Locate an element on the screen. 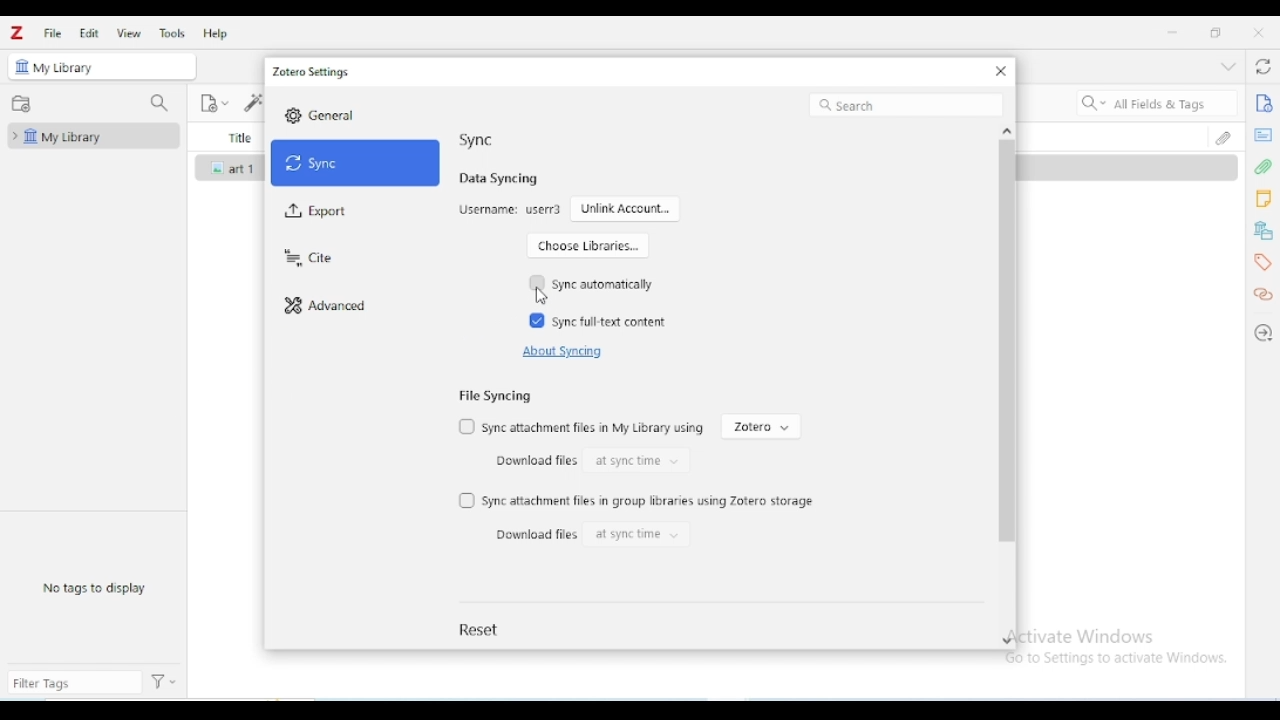  Go to Settings to activate Windows. is located at coordinates (1120, 658).